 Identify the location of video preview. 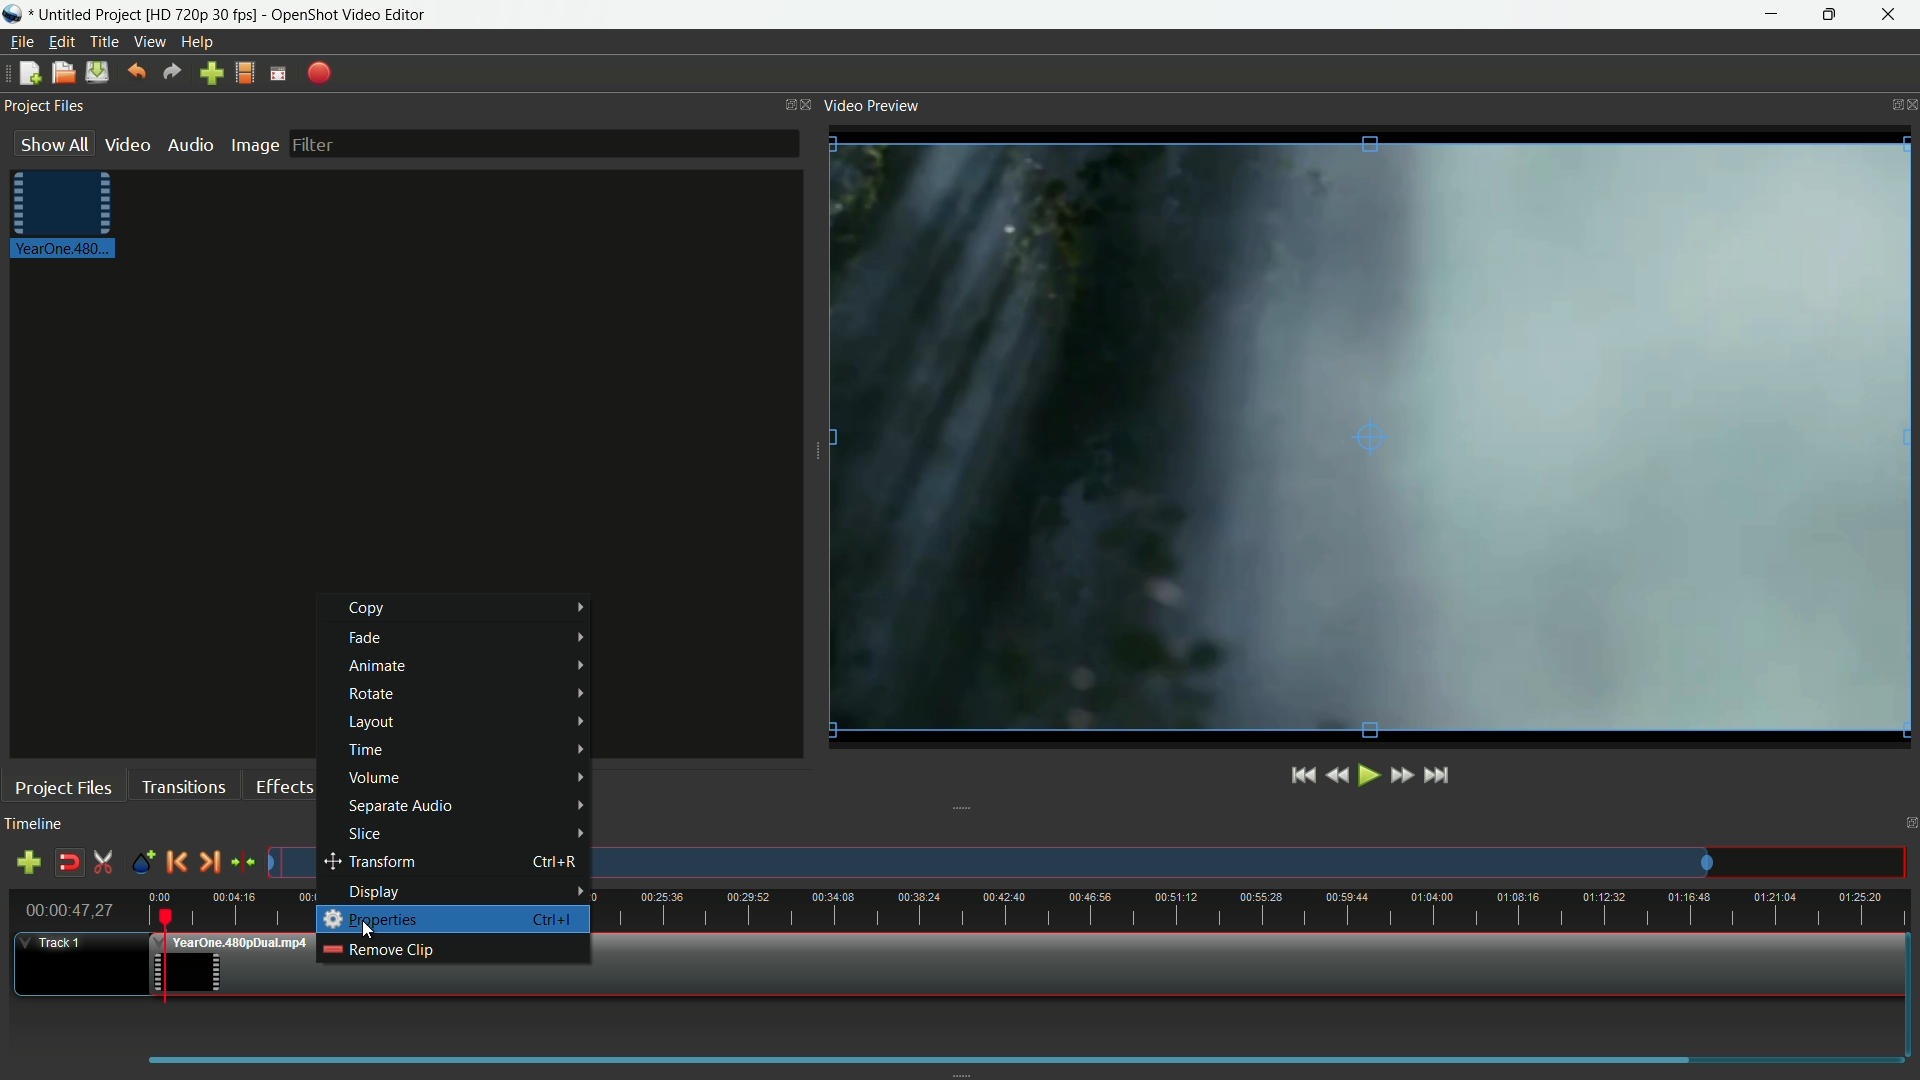
(875, 105).